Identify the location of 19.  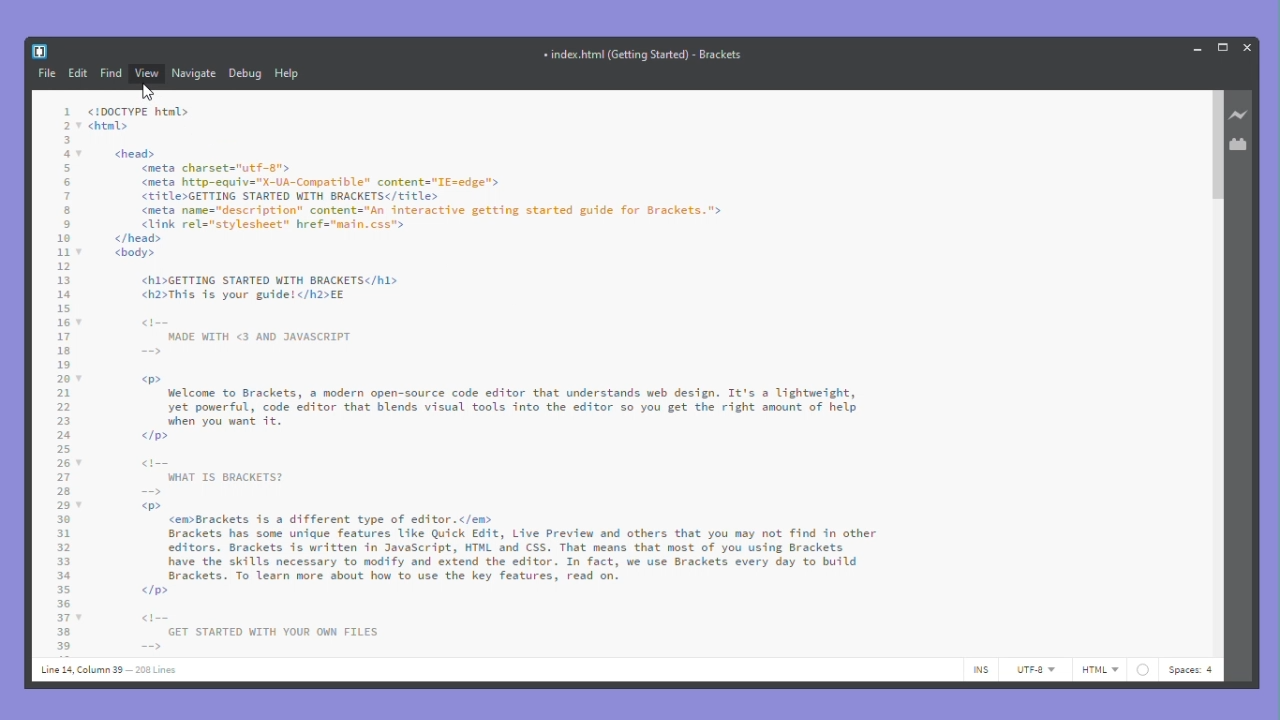
(64, 365).